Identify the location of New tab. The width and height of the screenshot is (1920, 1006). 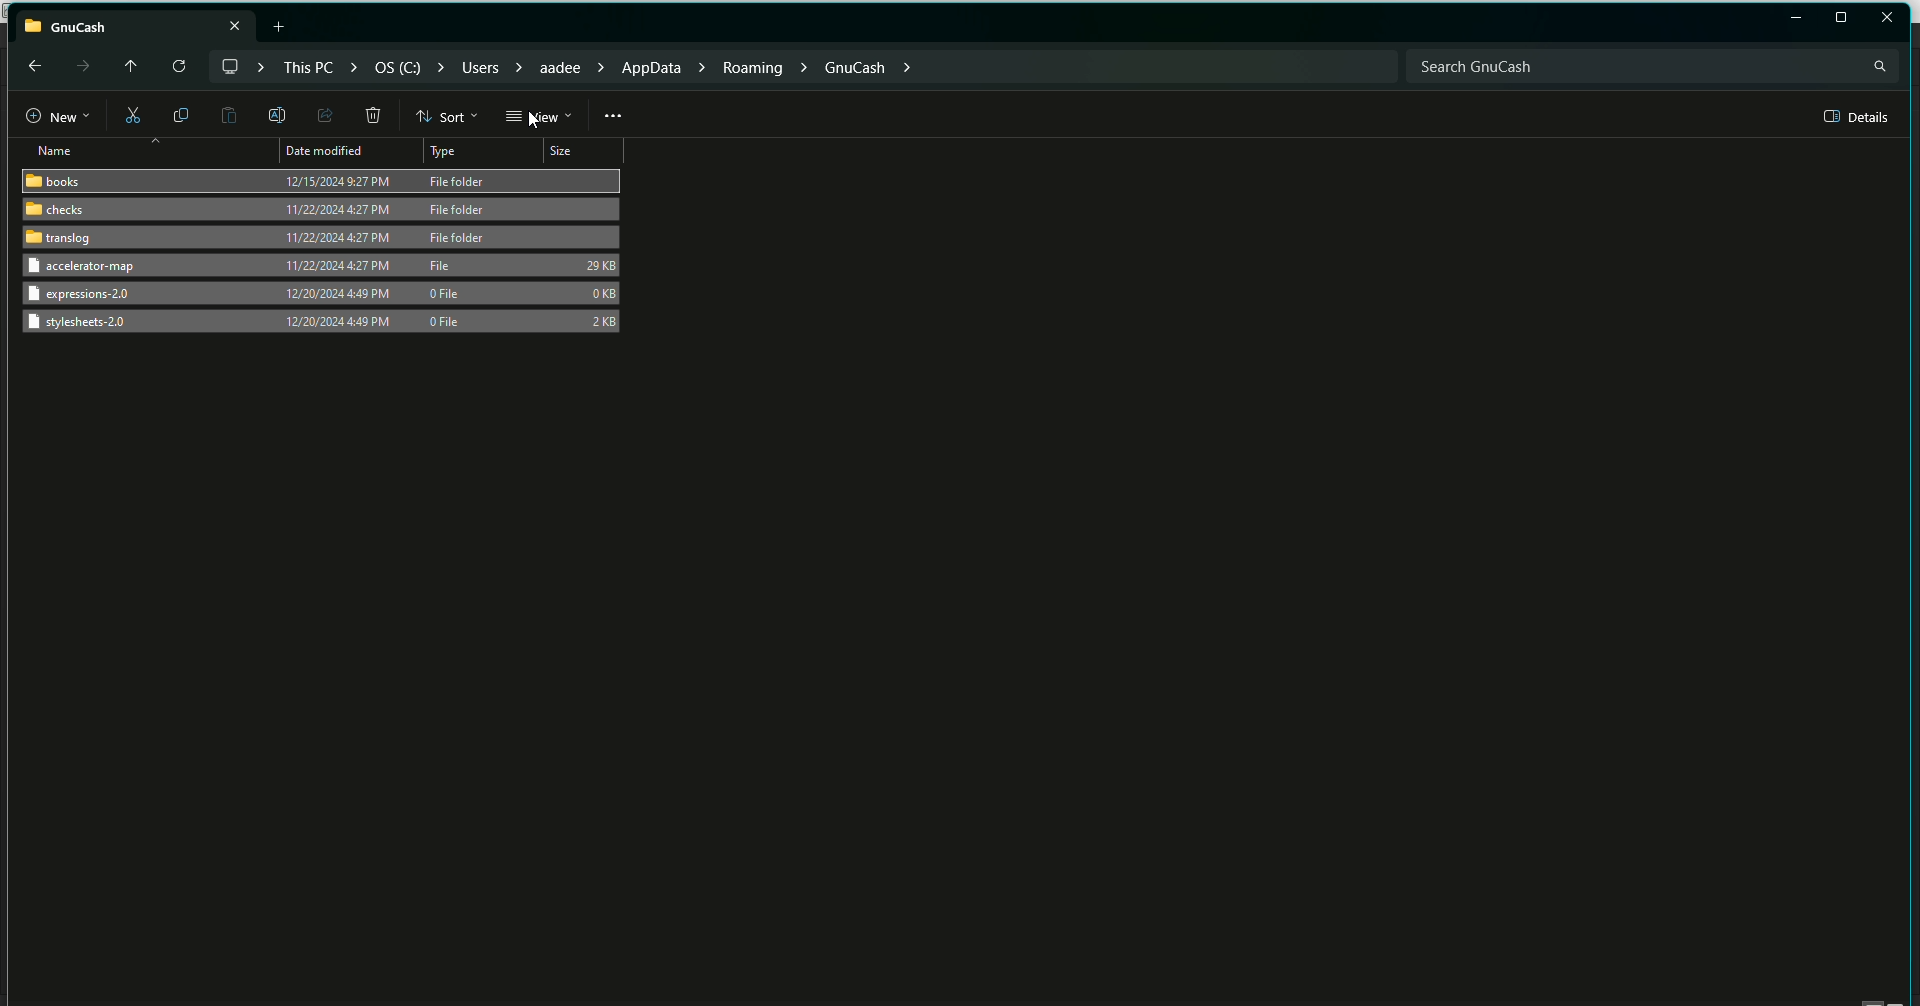
(282, 26).